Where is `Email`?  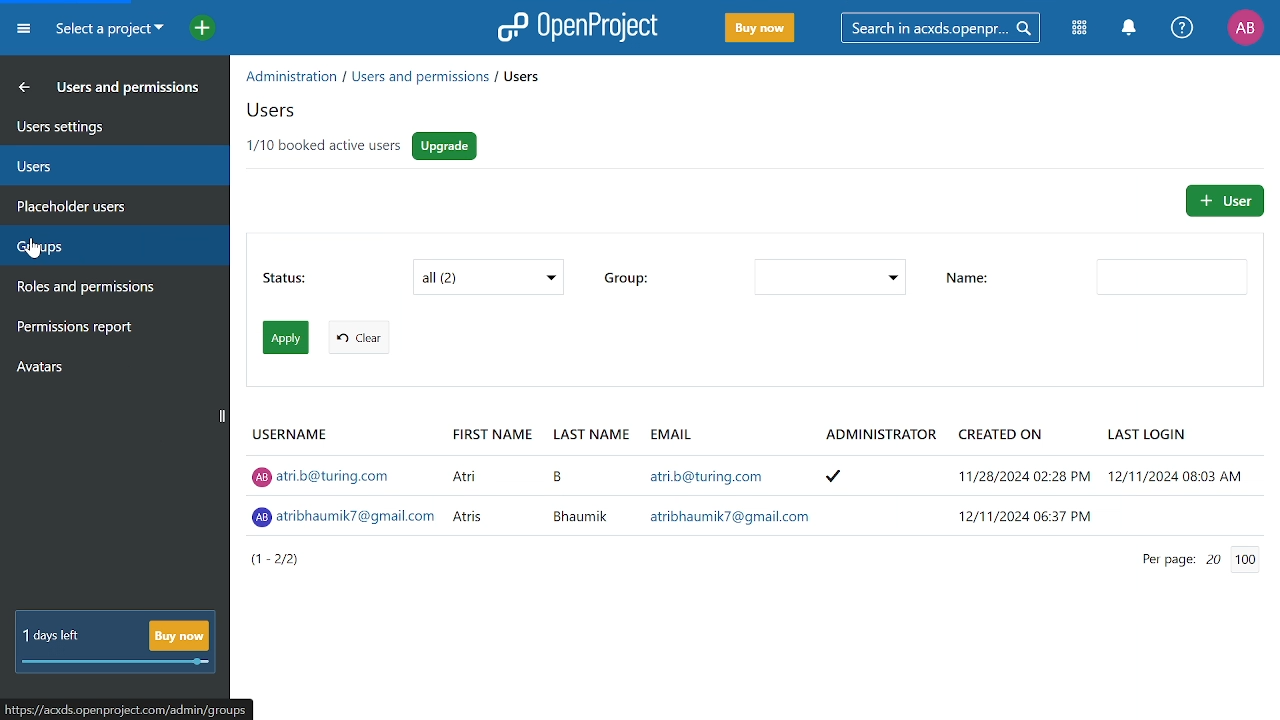
Email is located at coordinates (673, 433).